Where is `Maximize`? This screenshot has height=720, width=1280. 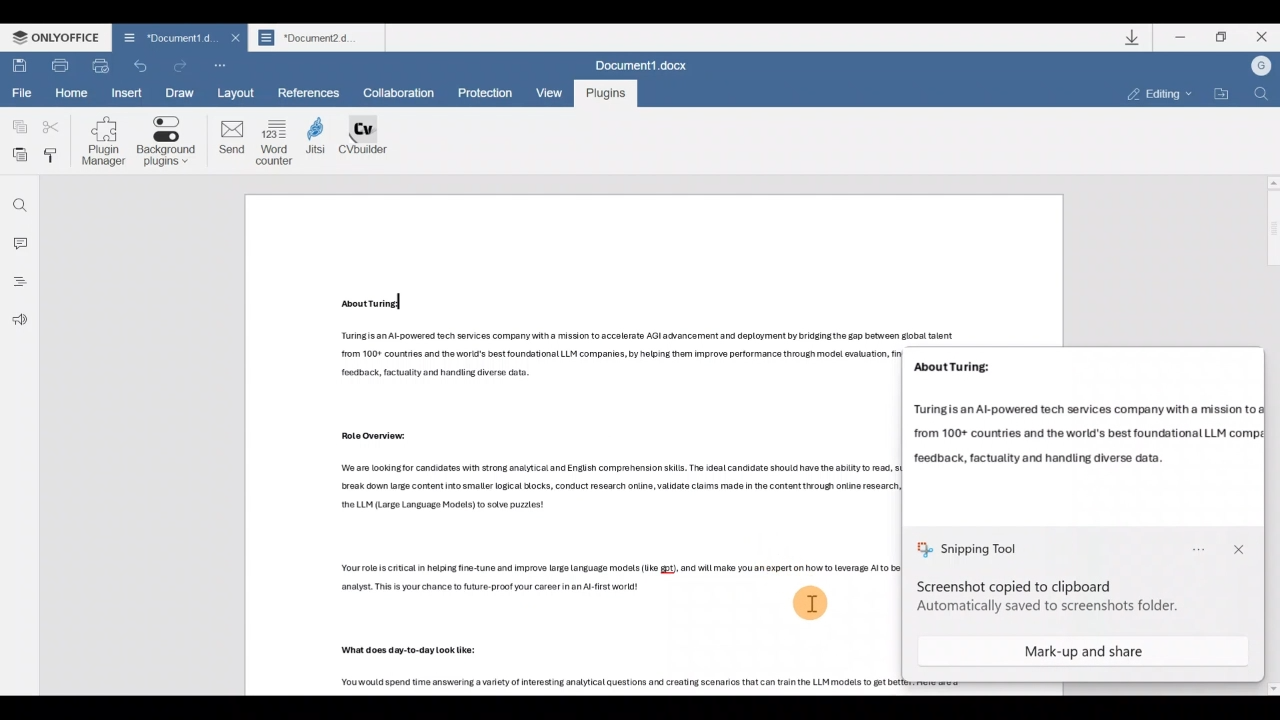 Maximize is located at coordinates (1224, 40).